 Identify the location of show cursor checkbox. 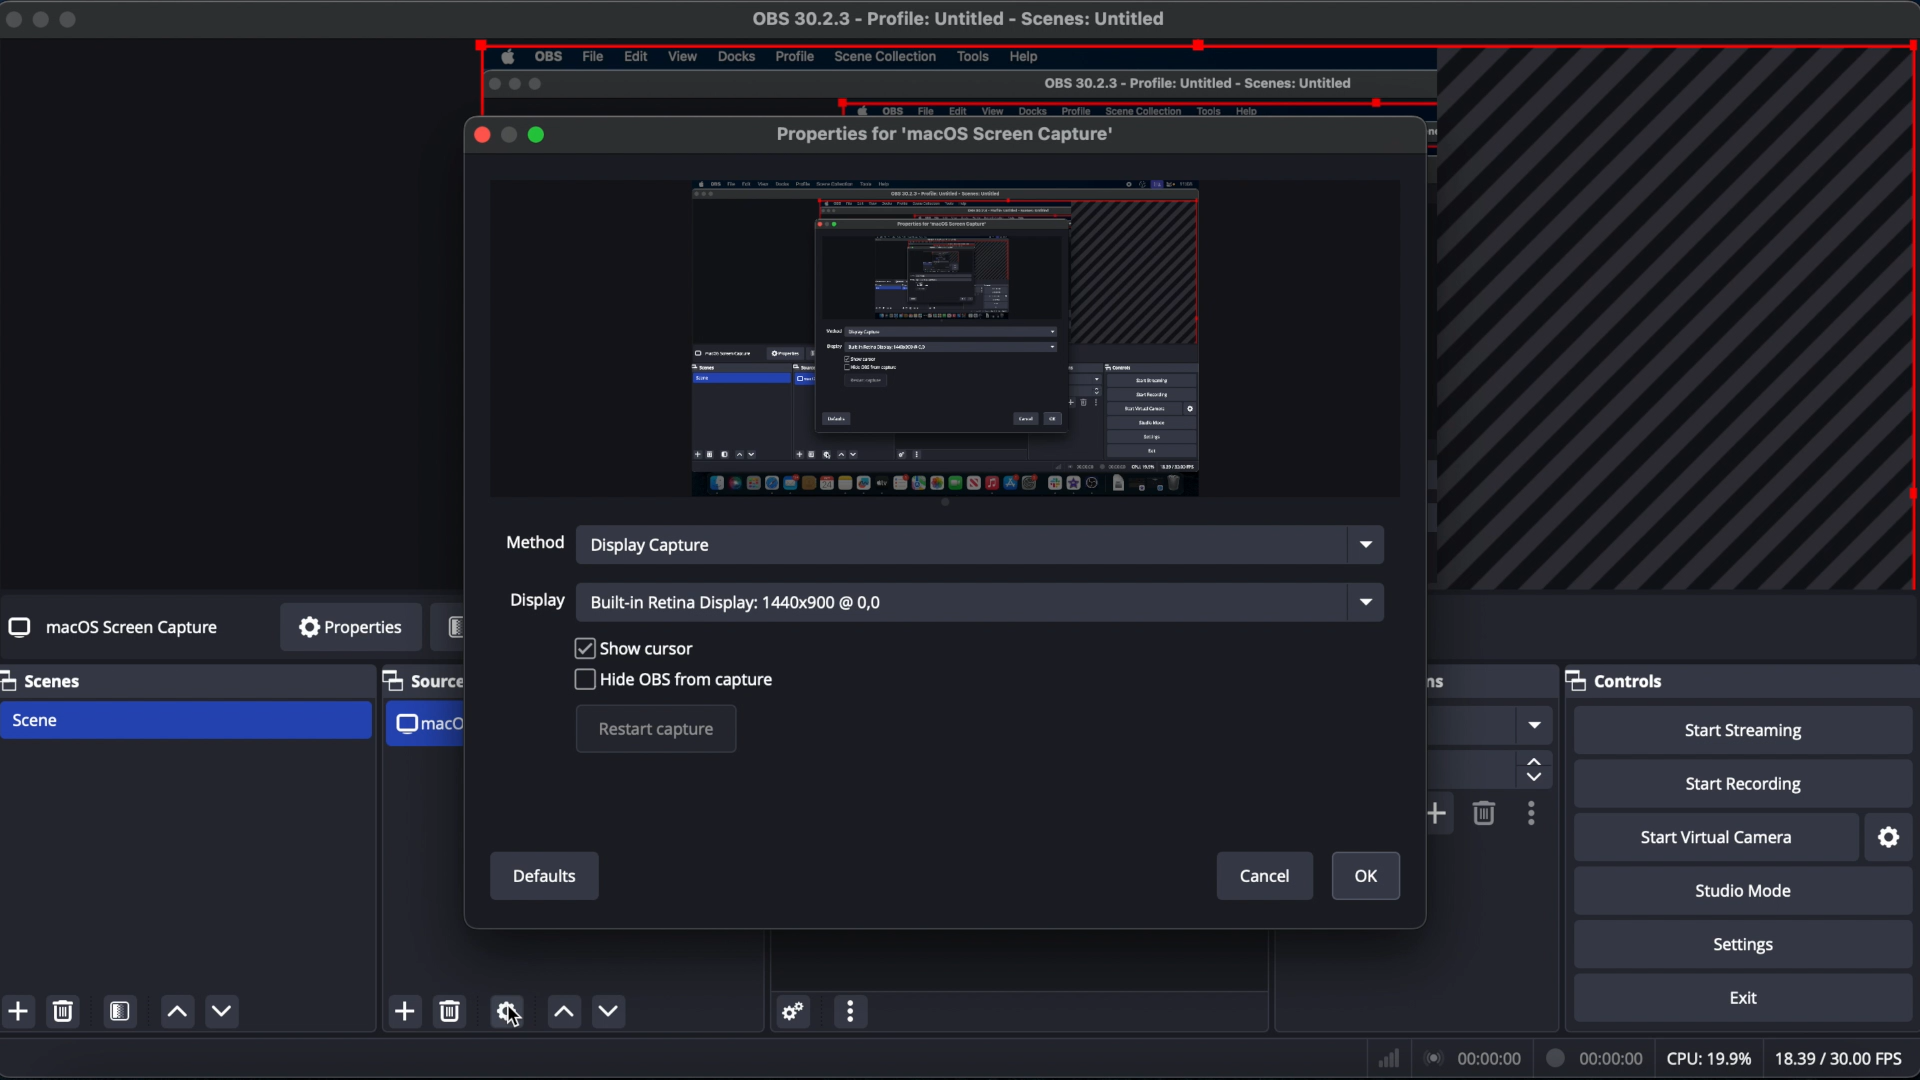
(633, 646).